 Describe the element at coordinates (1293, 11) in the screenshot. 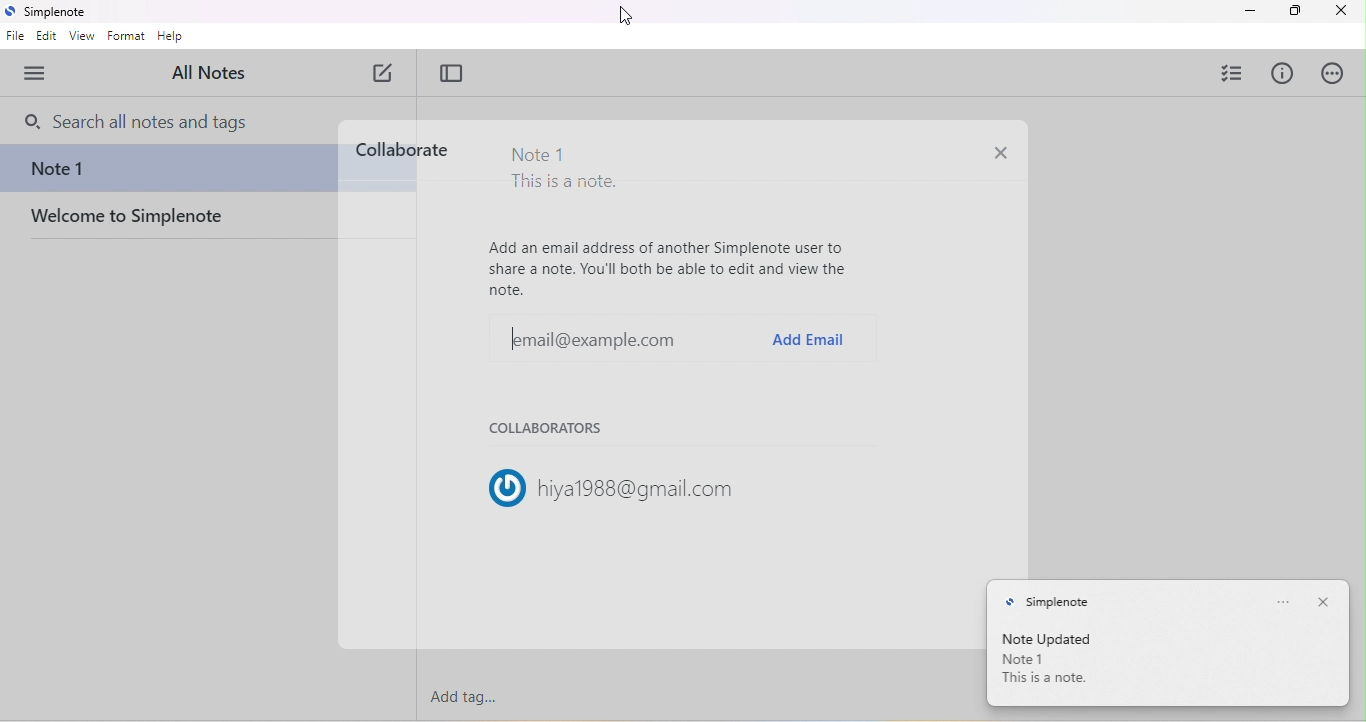

I see `maximize` at that location.